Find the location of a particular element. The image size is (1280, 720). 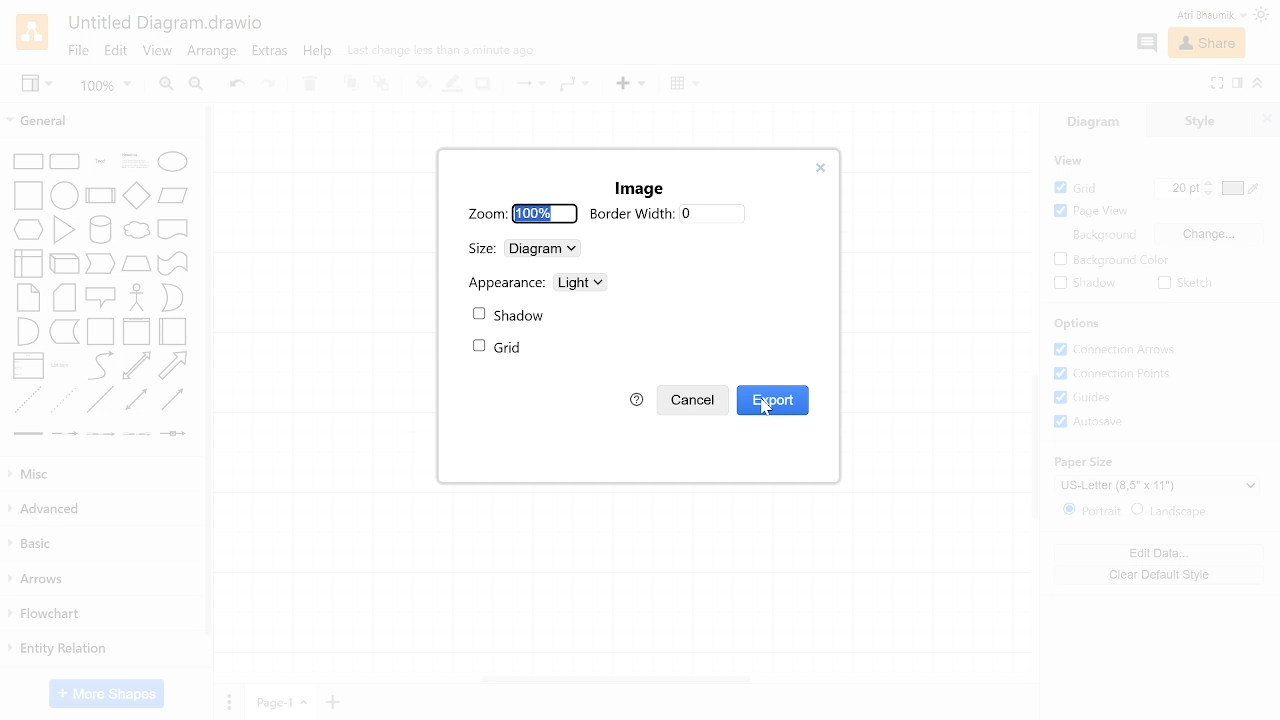

Zoom in is located at coordinates (169, 85).